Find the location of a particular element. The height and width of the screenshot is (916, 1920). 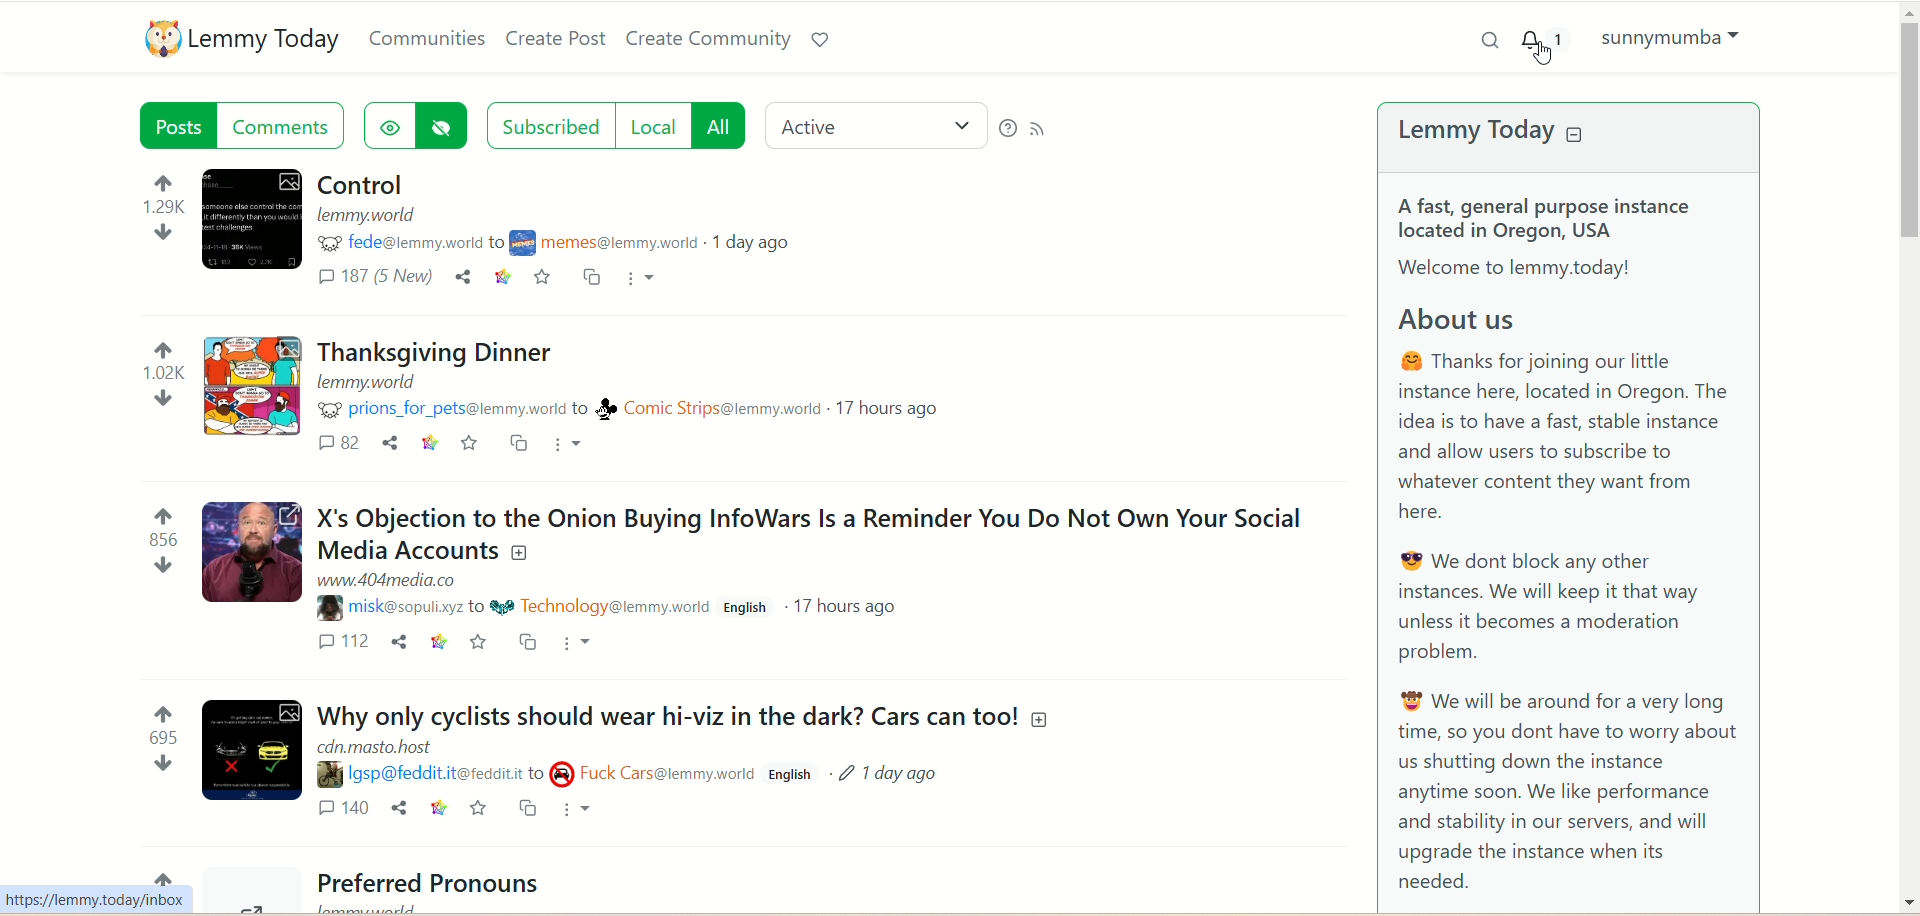

subscribed is located at coordinates (543, 127).